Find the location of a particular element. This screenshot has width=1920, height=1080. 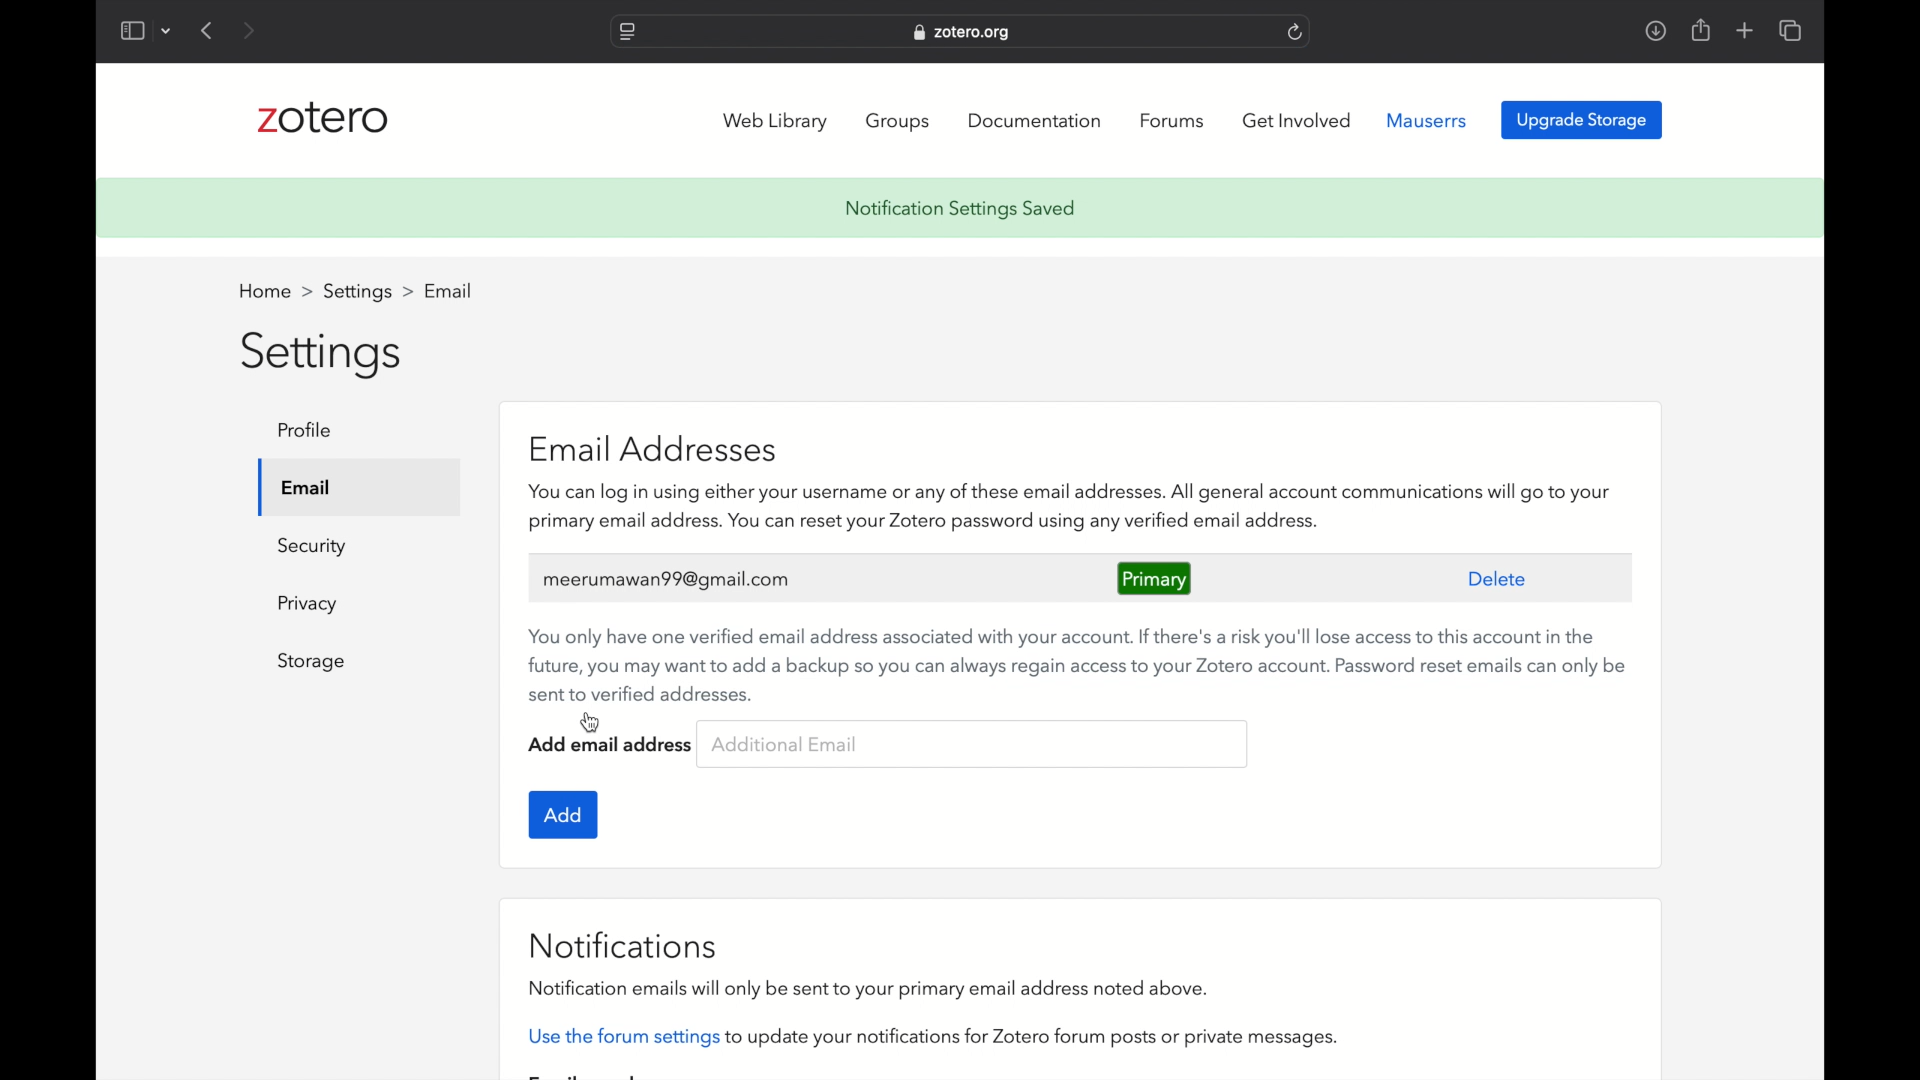

groups is located at coordinates (900, 122).